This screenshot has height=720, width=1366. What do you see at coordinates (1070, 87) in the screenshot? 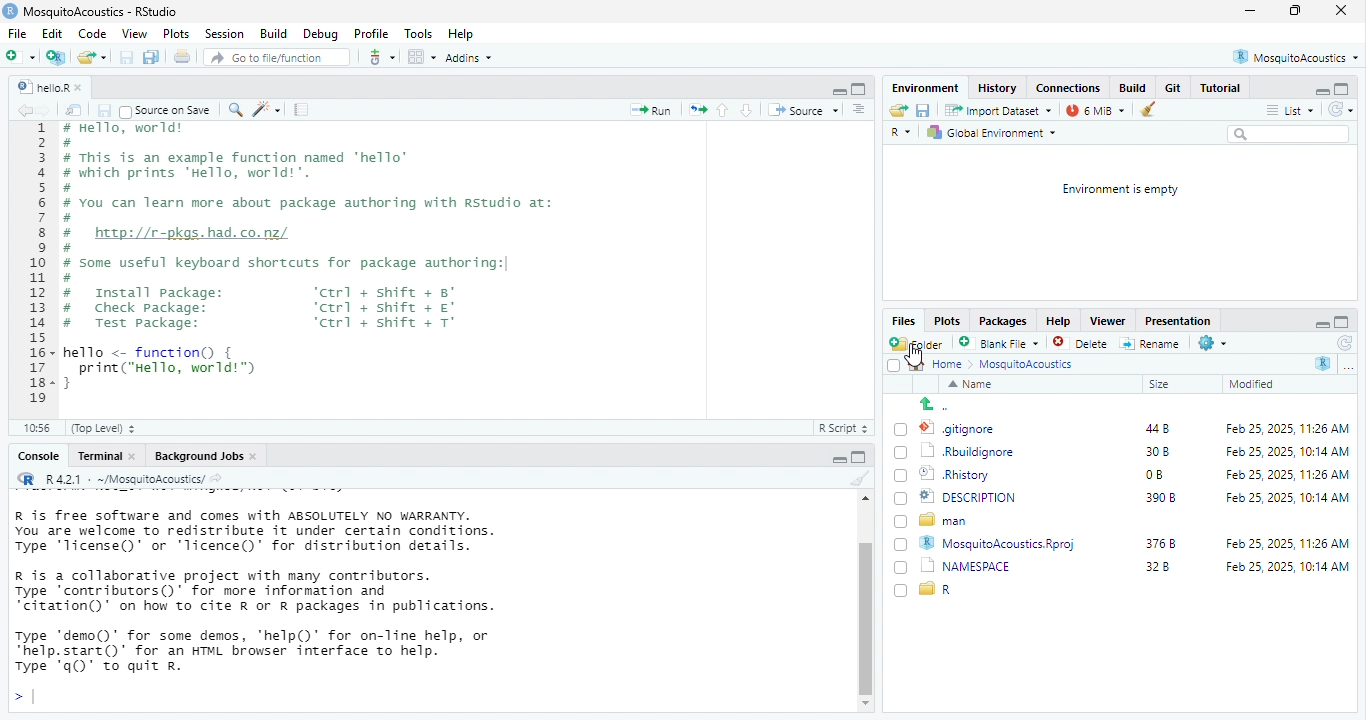
I see `Connections.` at bounding box center [1070, 87].